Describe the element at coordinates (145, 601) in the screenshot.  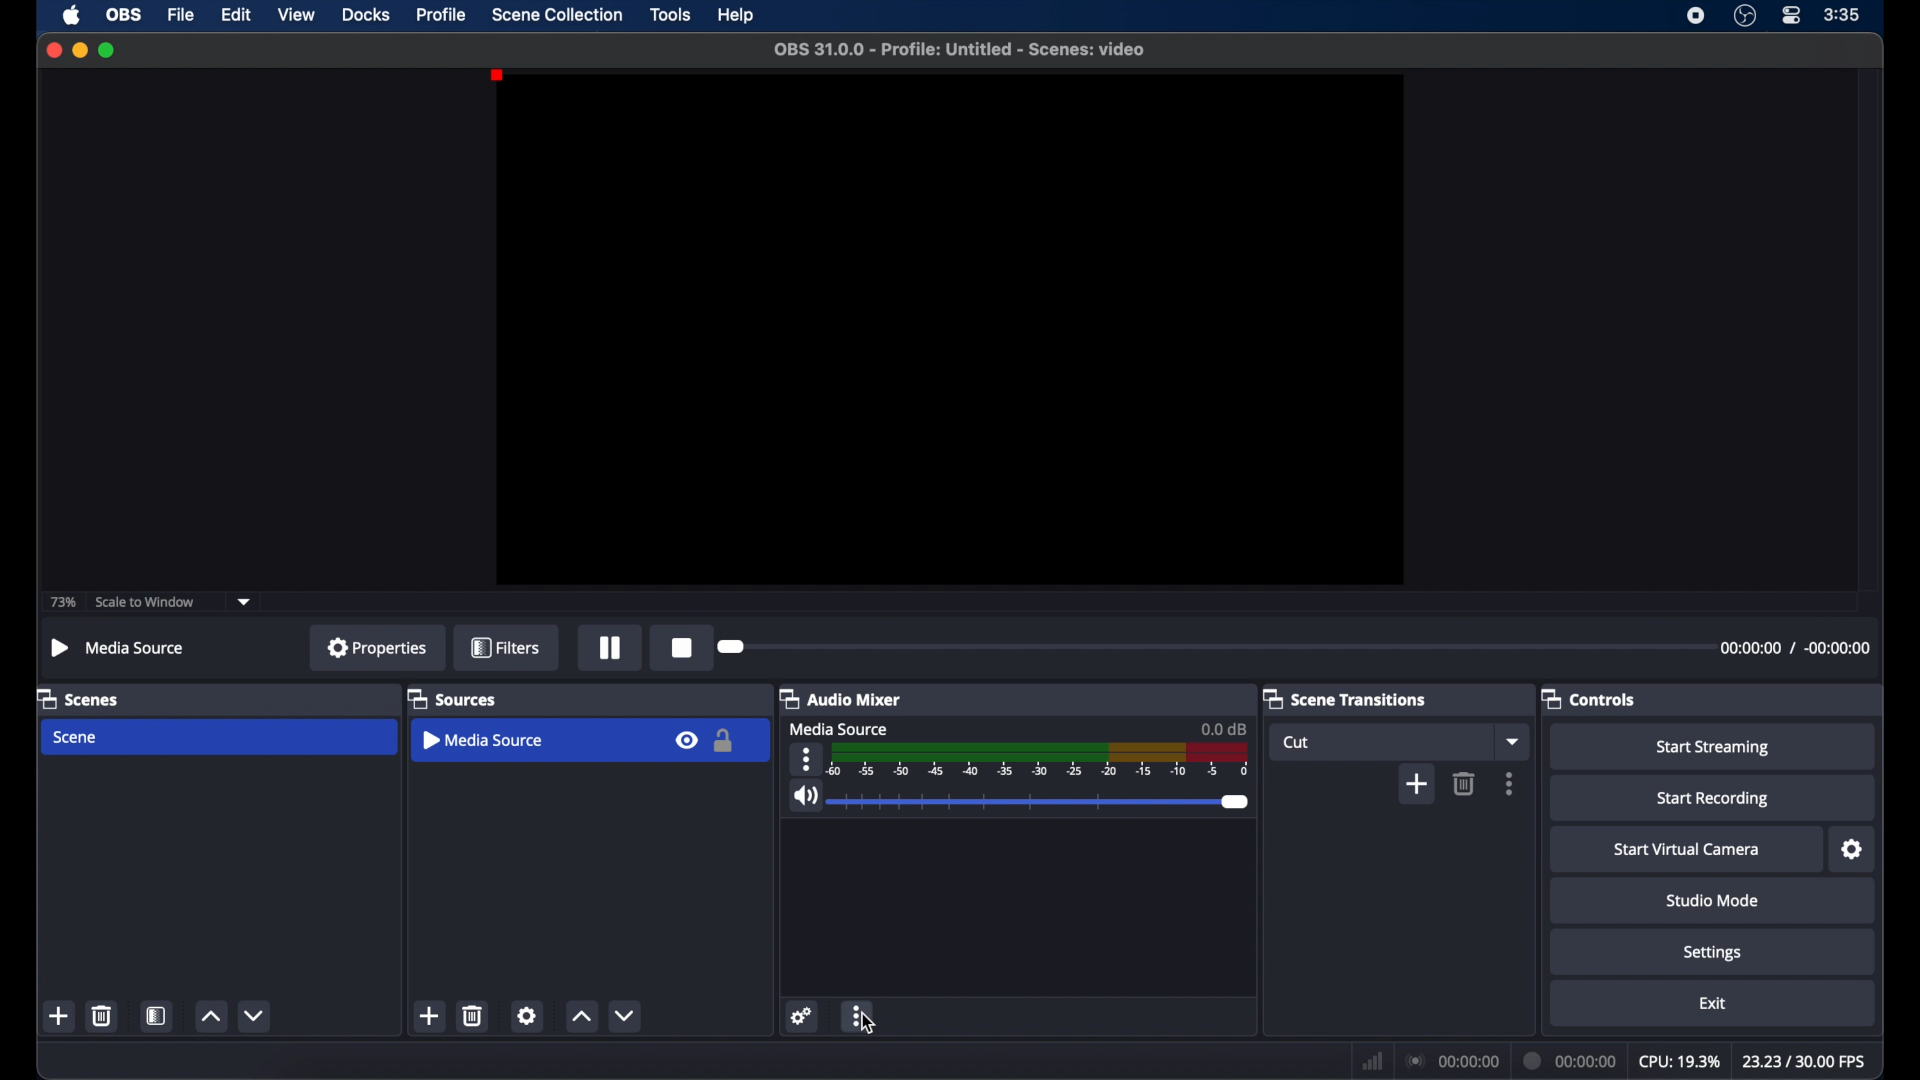
I see `scale to window` at that location.